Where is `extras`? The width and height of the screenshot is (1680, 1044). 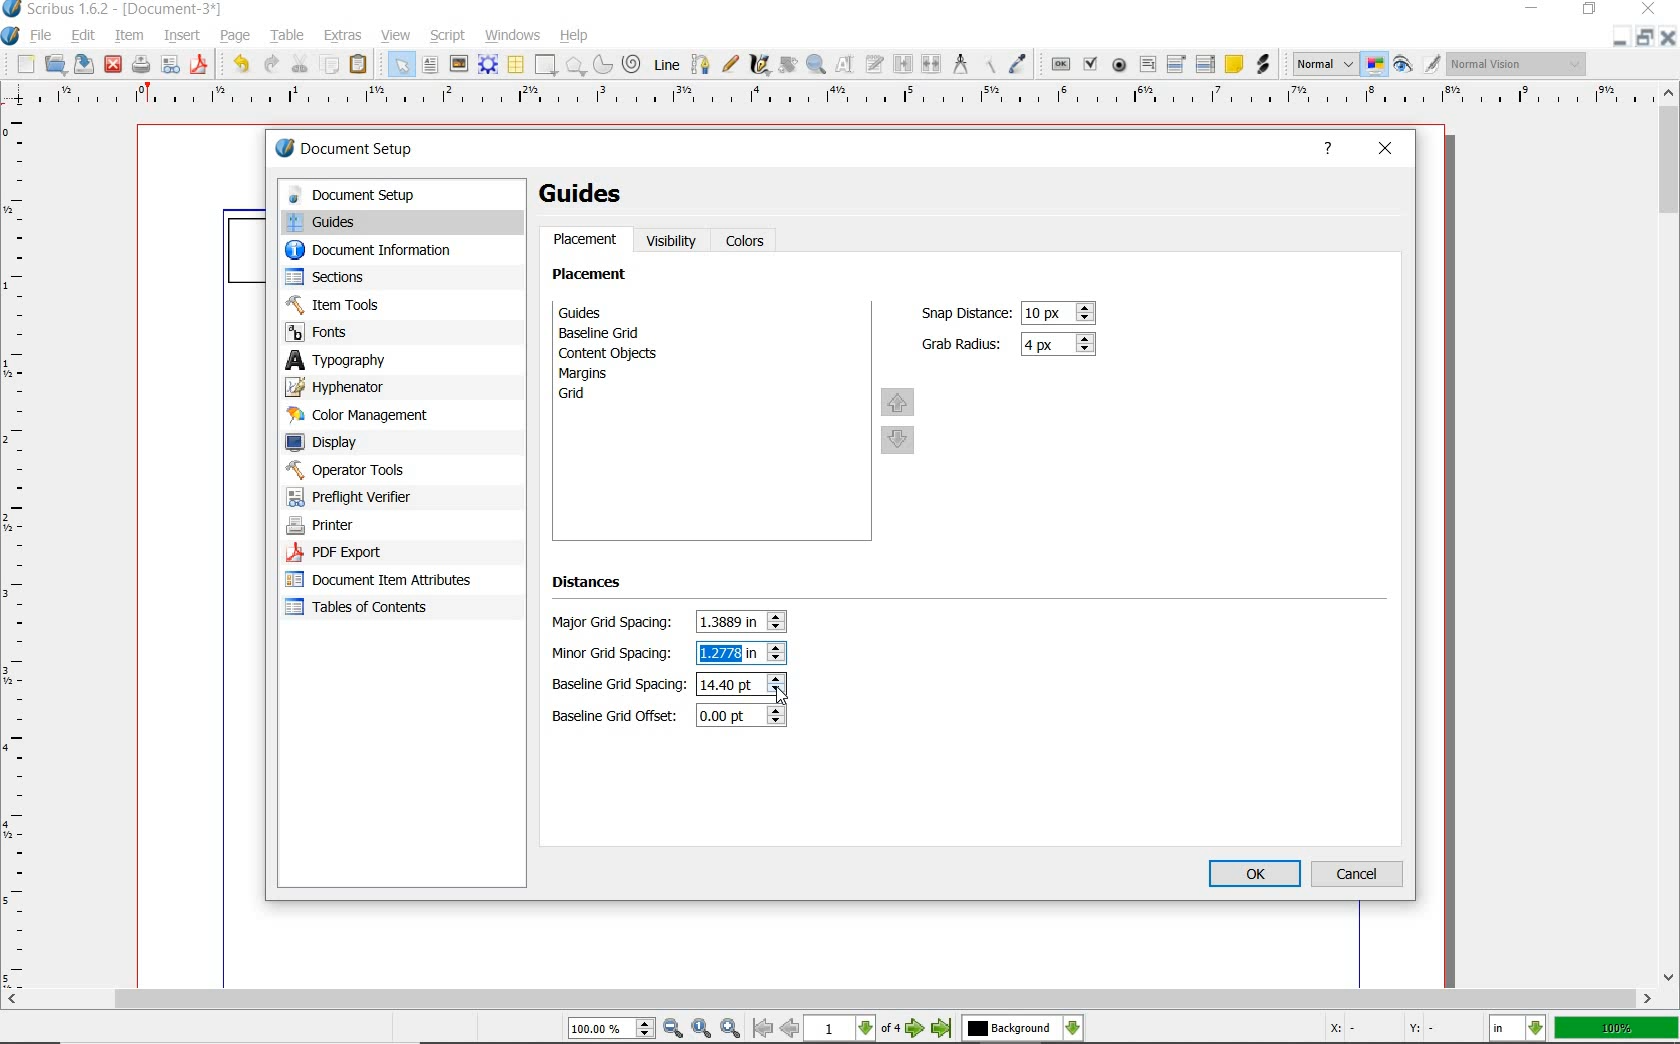
extras is located at coordinates (345, 34).